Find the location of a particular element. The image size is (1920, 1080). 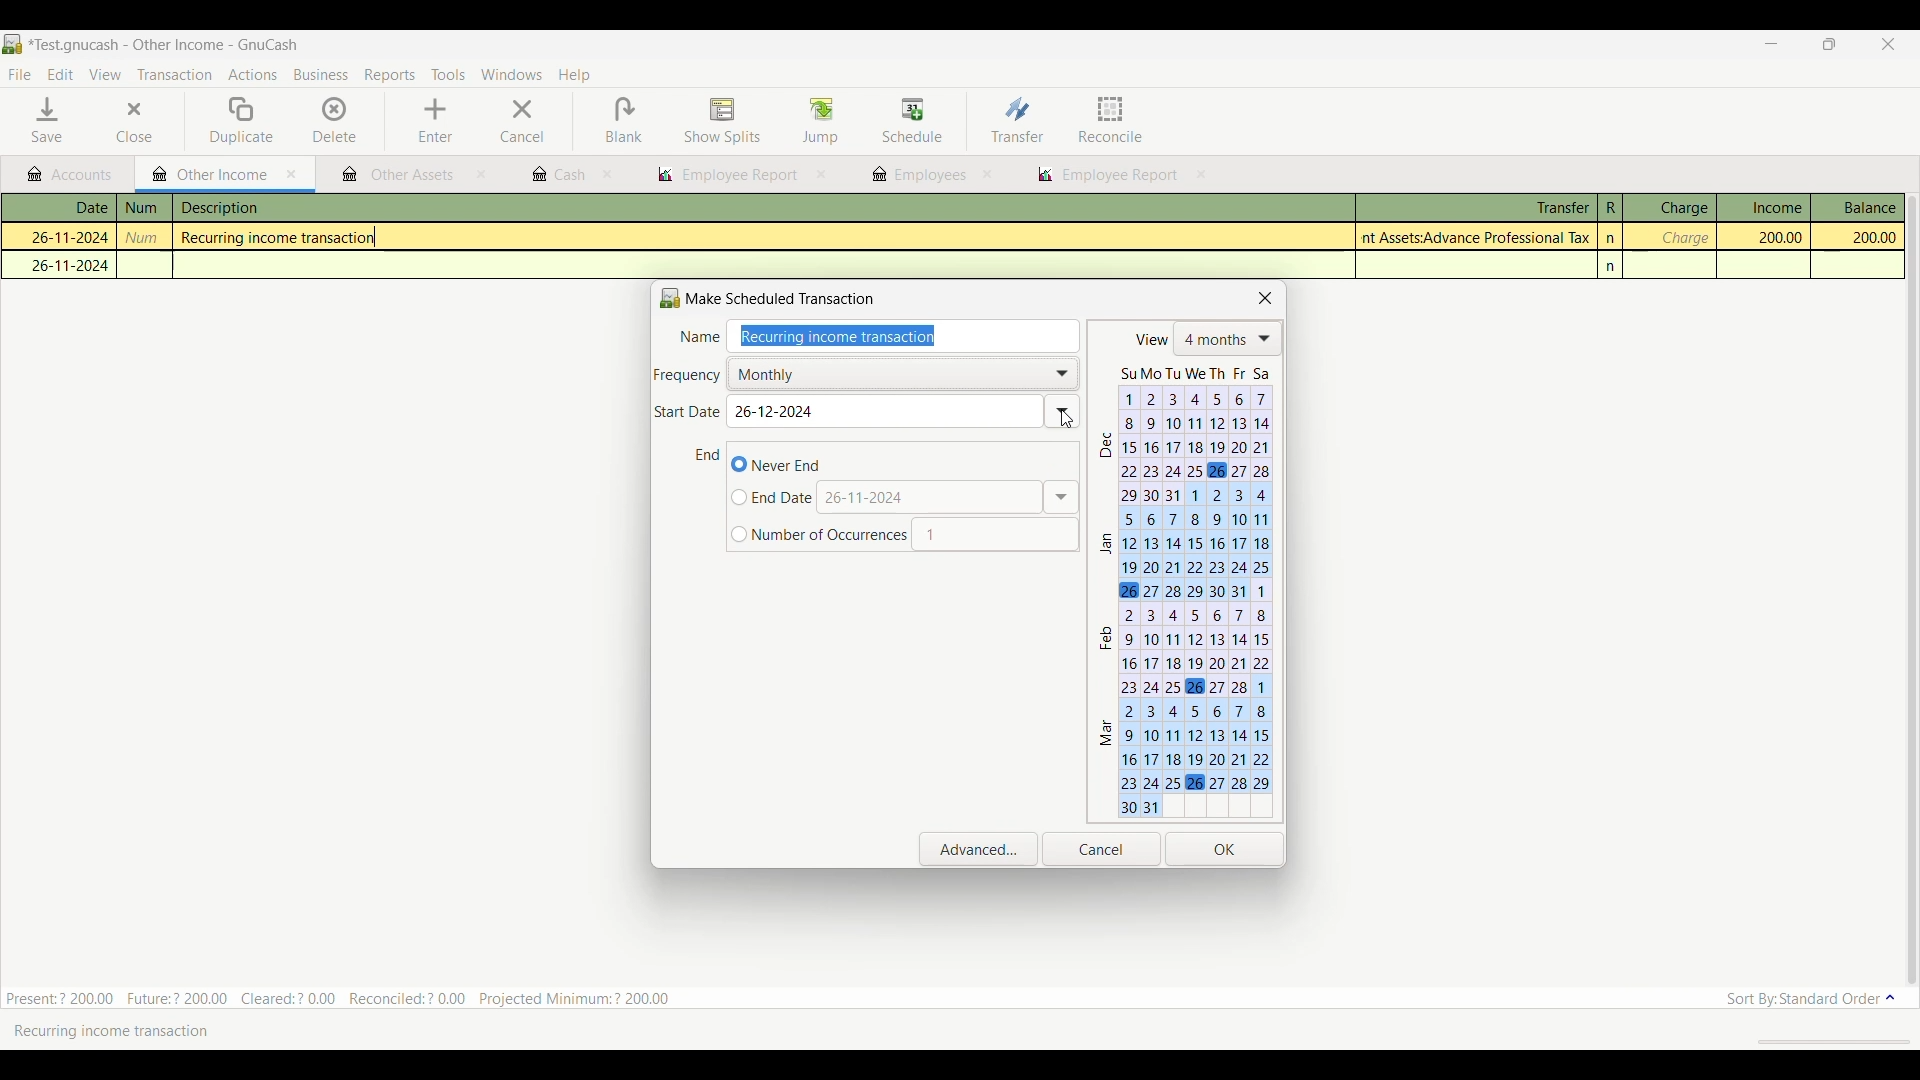

Calendar drop down to select end date is located at coordinates (1061, 497).